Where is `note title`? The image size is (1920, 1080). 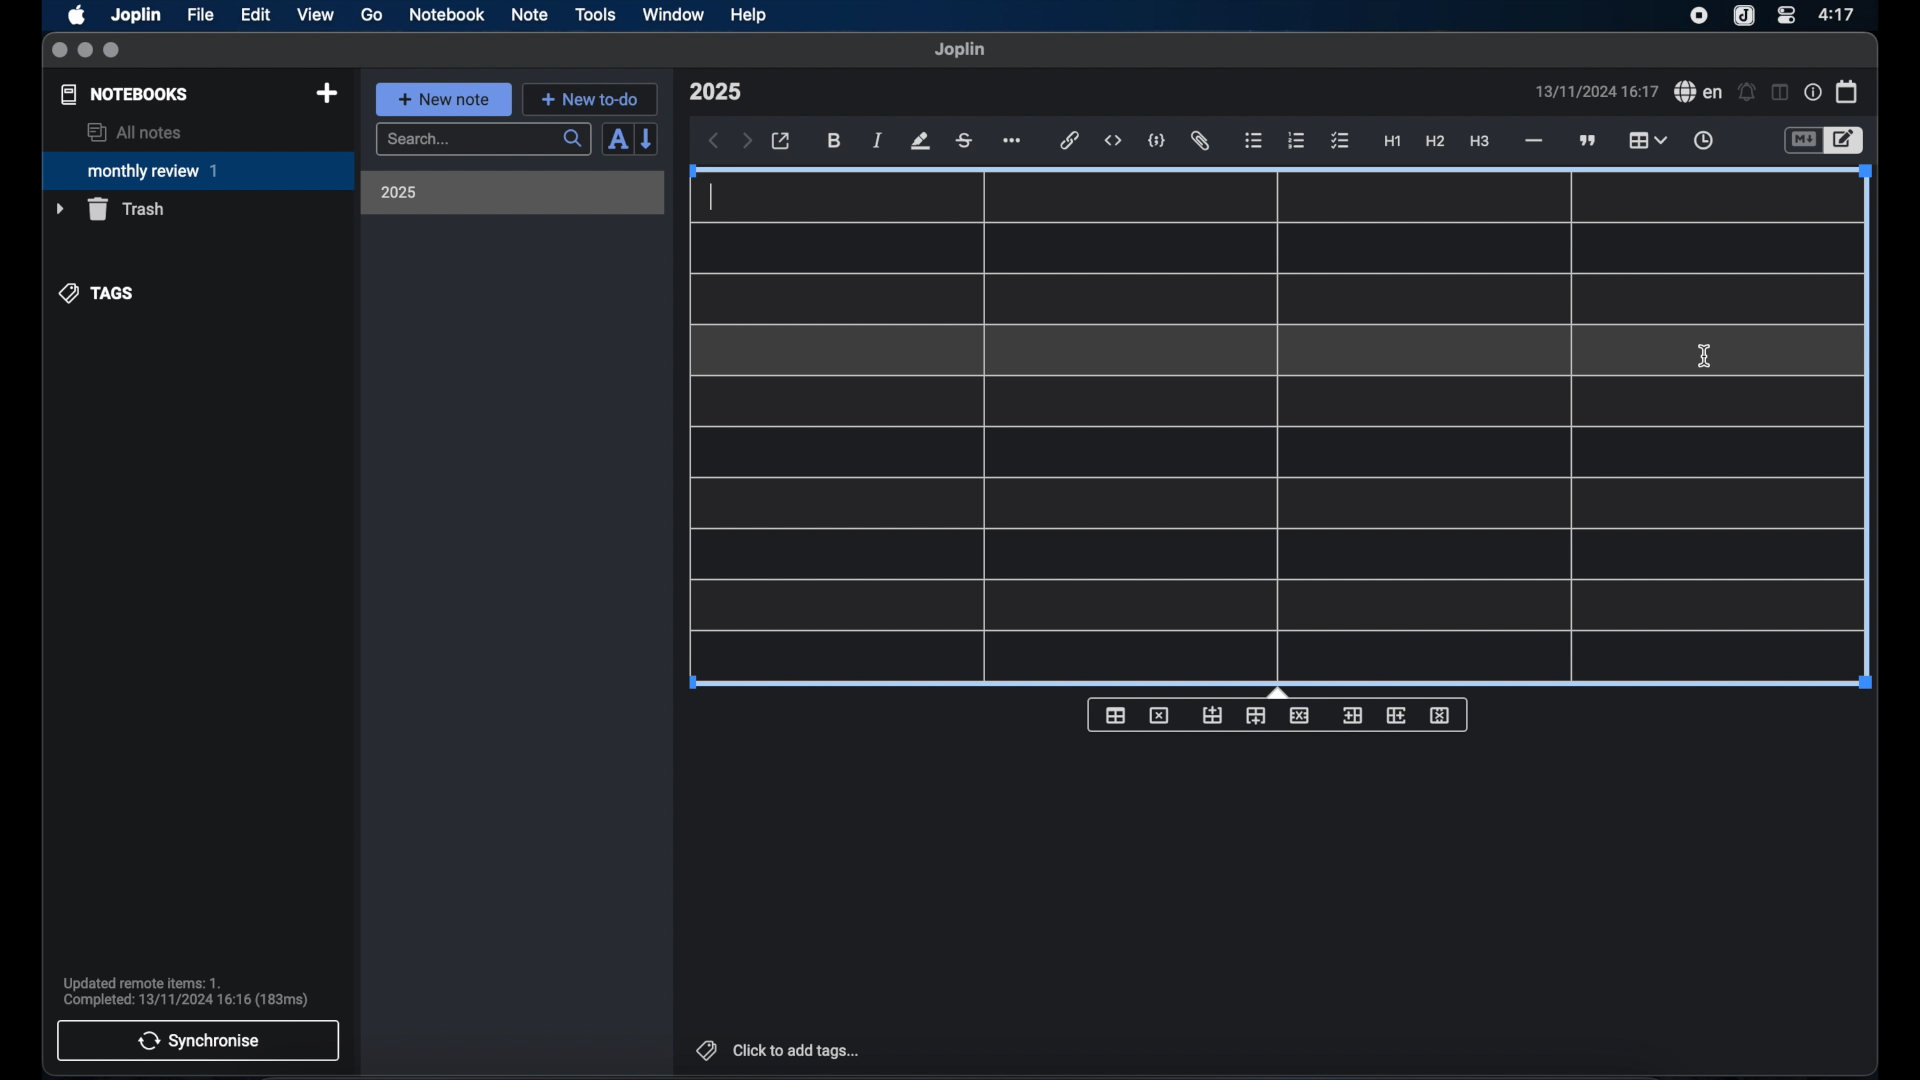
note title is located at coordinates (715, 92).